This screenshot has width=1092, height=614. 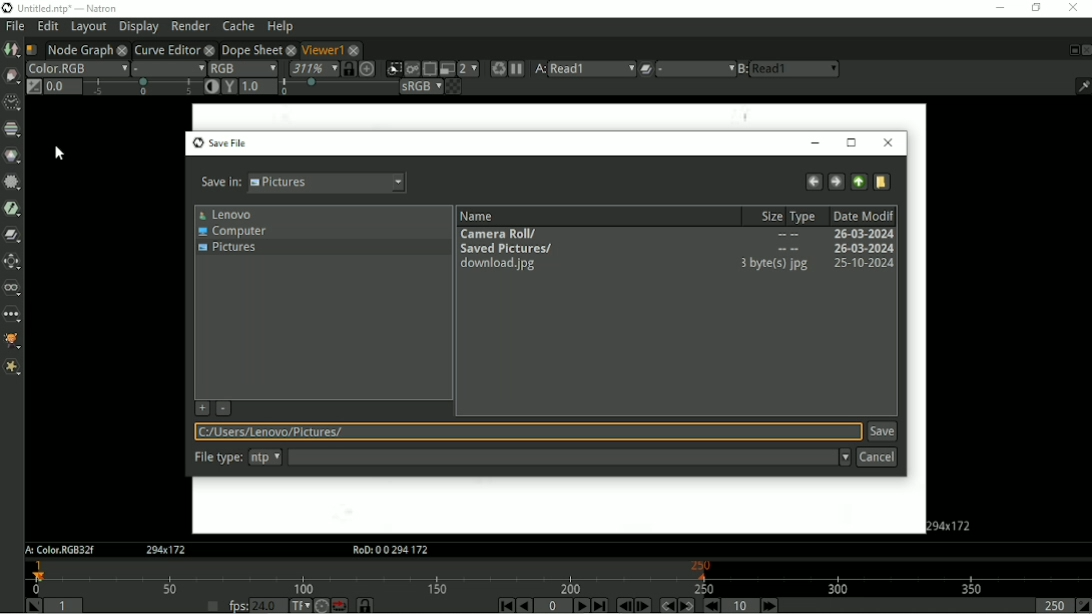 What do you see at coordinates (421, 87) in the screenshot?
I see `Viewer color process` at bounding box center [421, 87].